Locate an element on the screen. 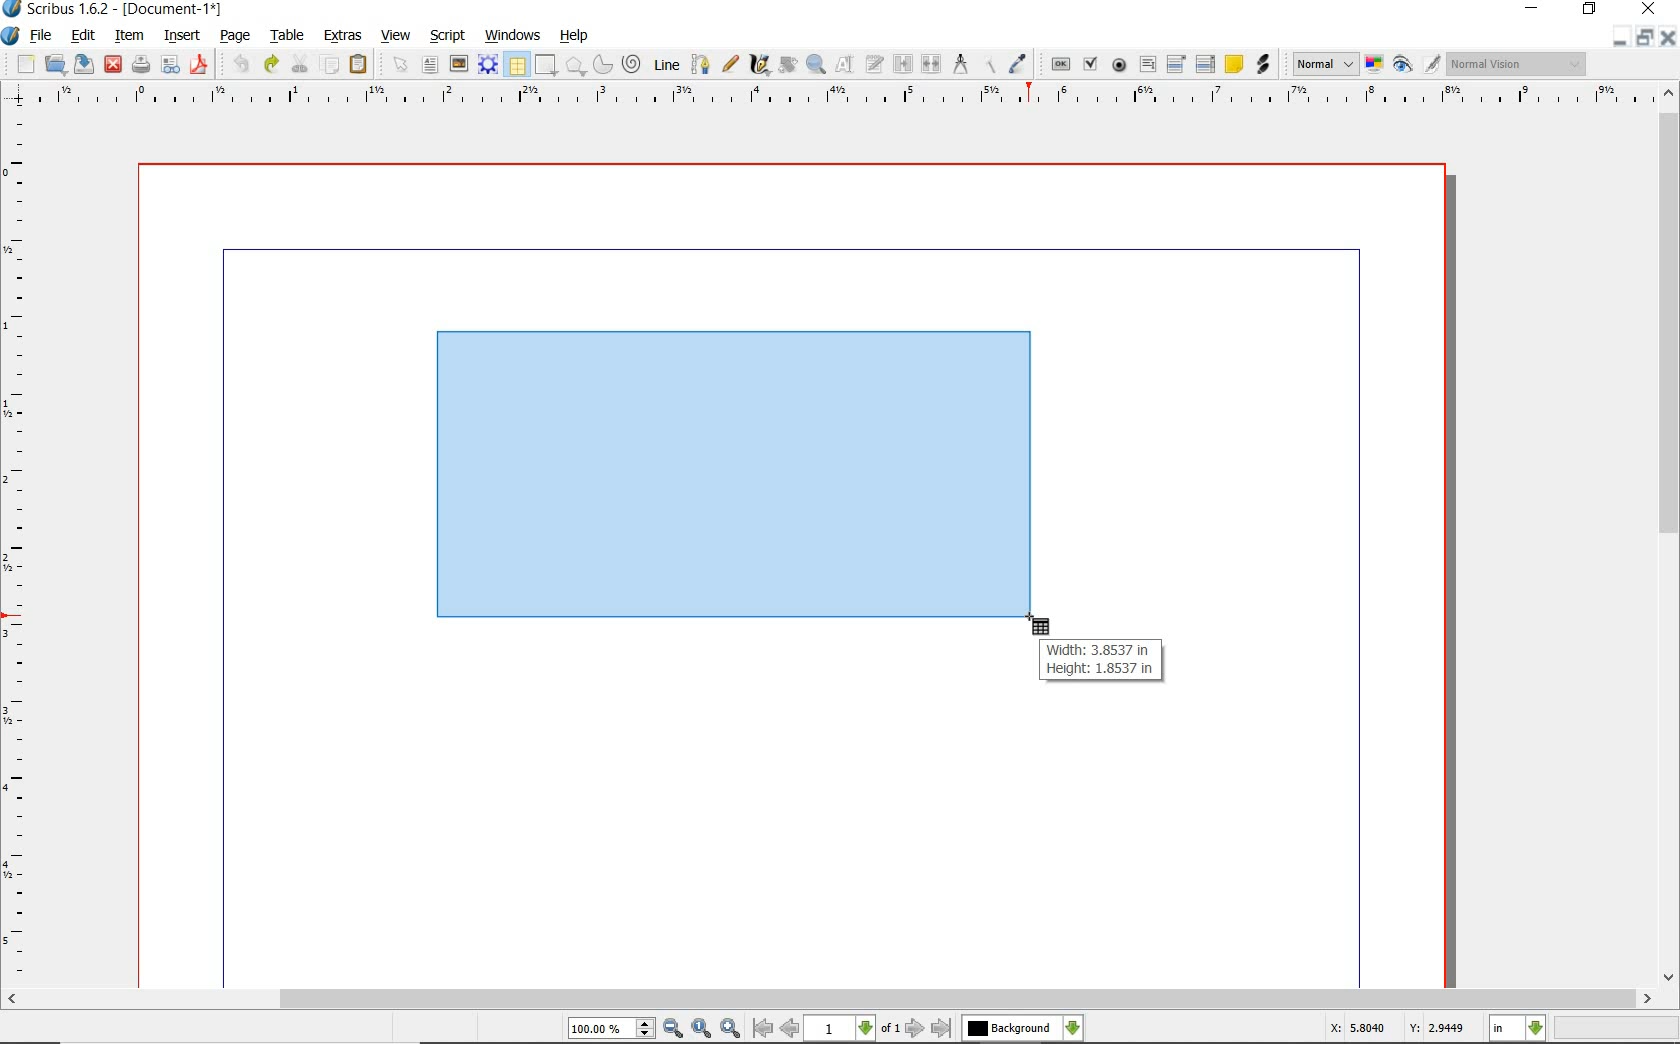  toggle color management system is located at coordinates (1376, 66).